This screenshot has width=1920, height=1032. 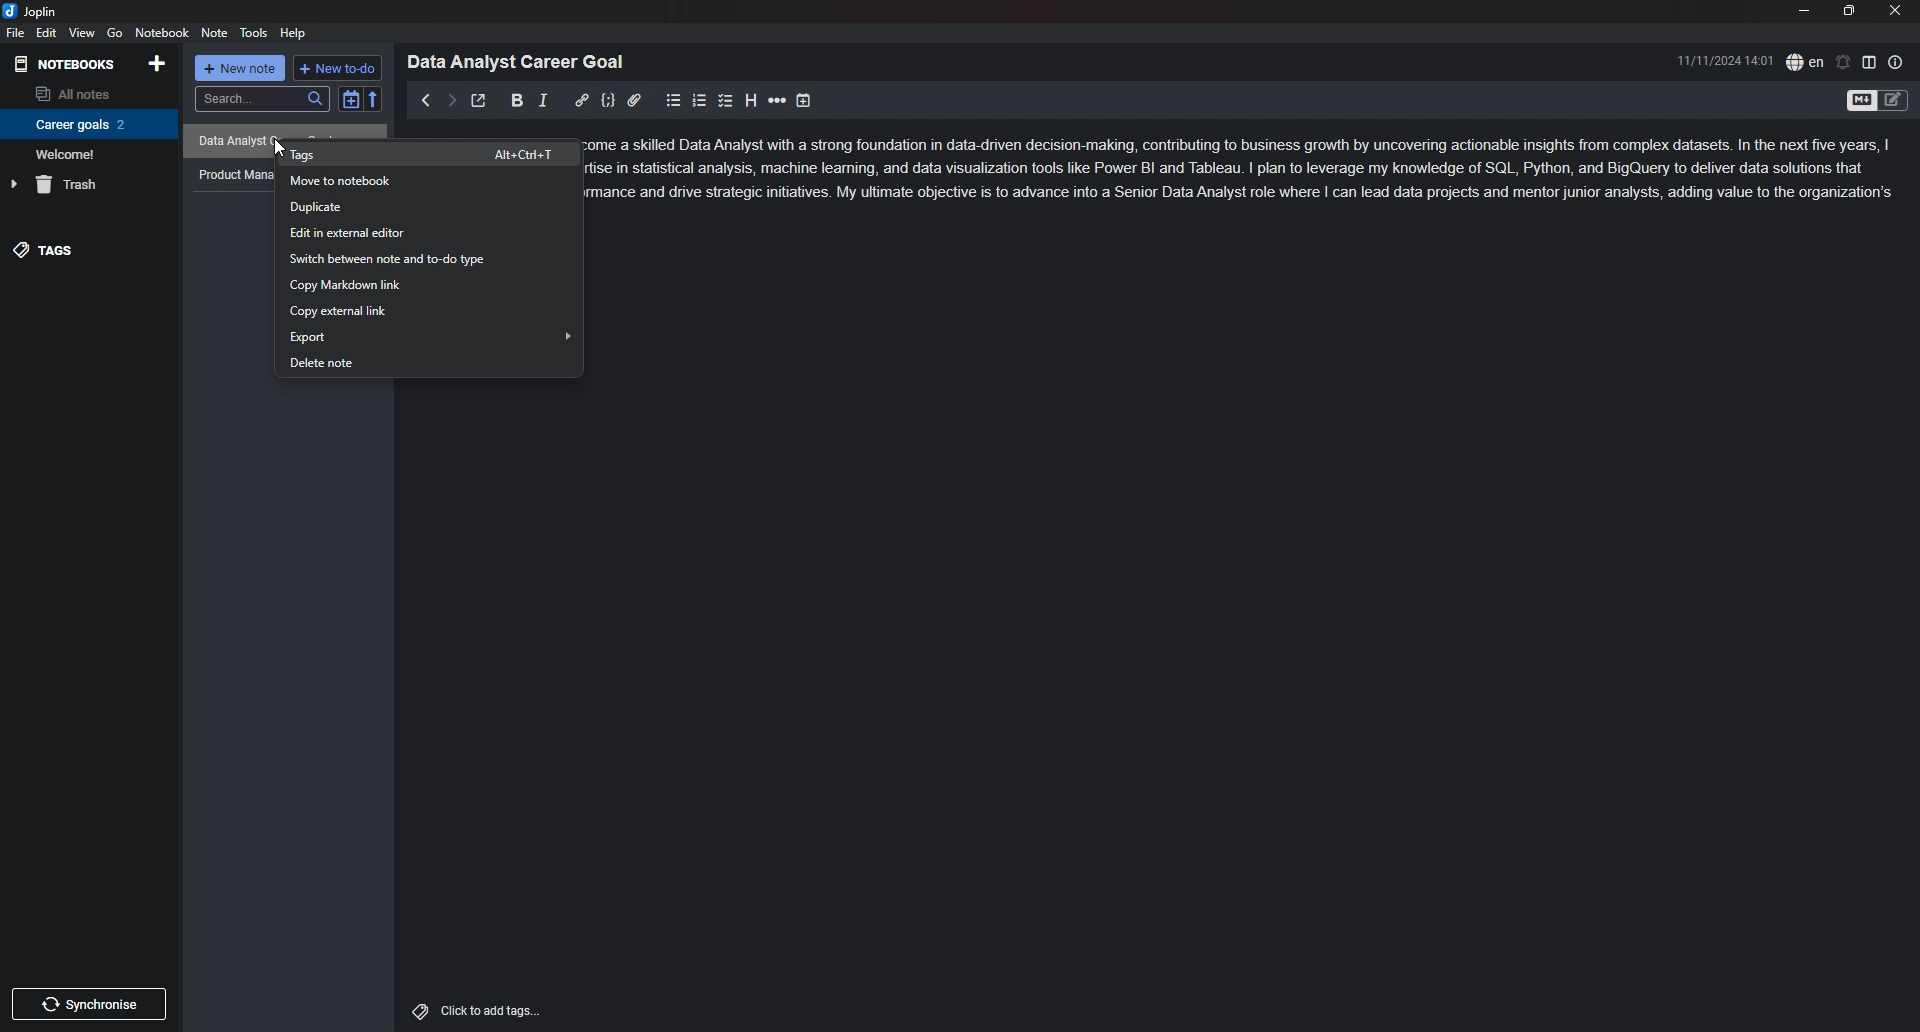 What do you see at coordinates (1869, 61) in the screenshot?
I see `toggle editor layout` at bounding box center [1869, 61].